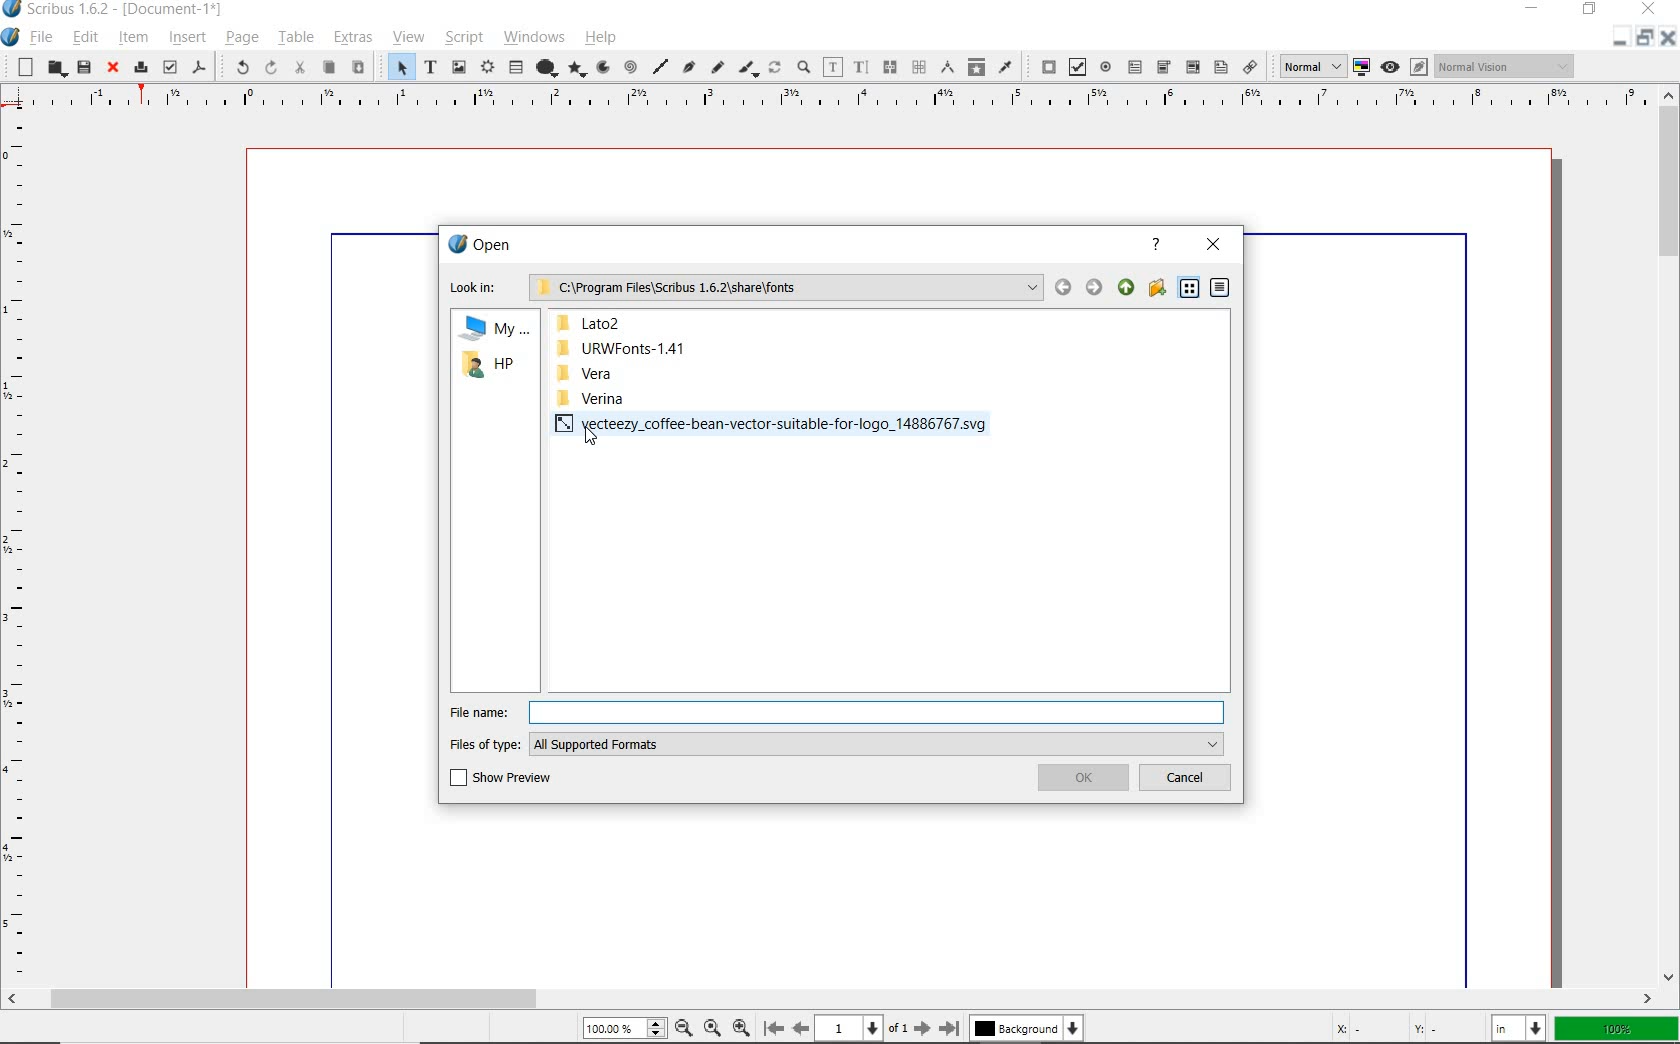 This screenshot has width=1680, height=1044. What do you see at coordinates (798, 1028) in the screenshot?
I see `Previous Page` at bounding box center [798, 1028].